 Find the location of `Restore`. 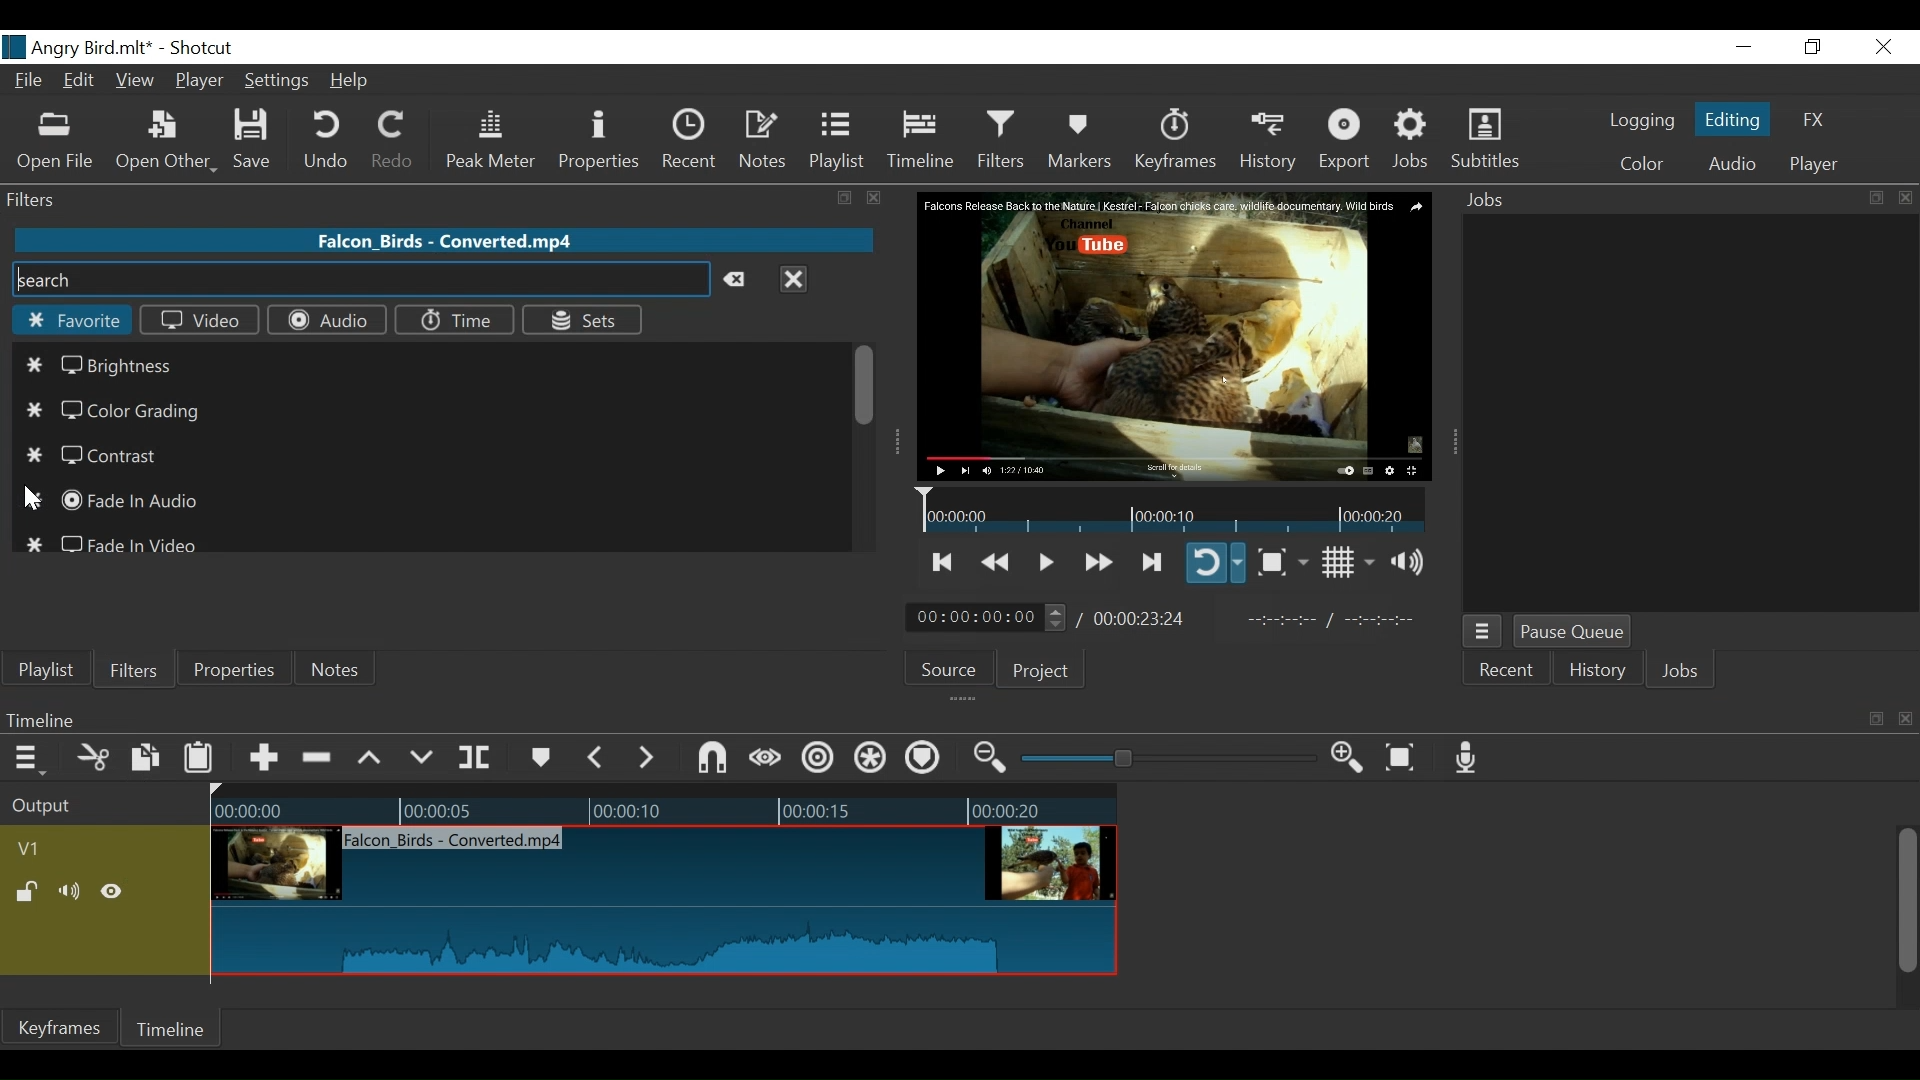

Restore is located at coordinates (1813, 48).